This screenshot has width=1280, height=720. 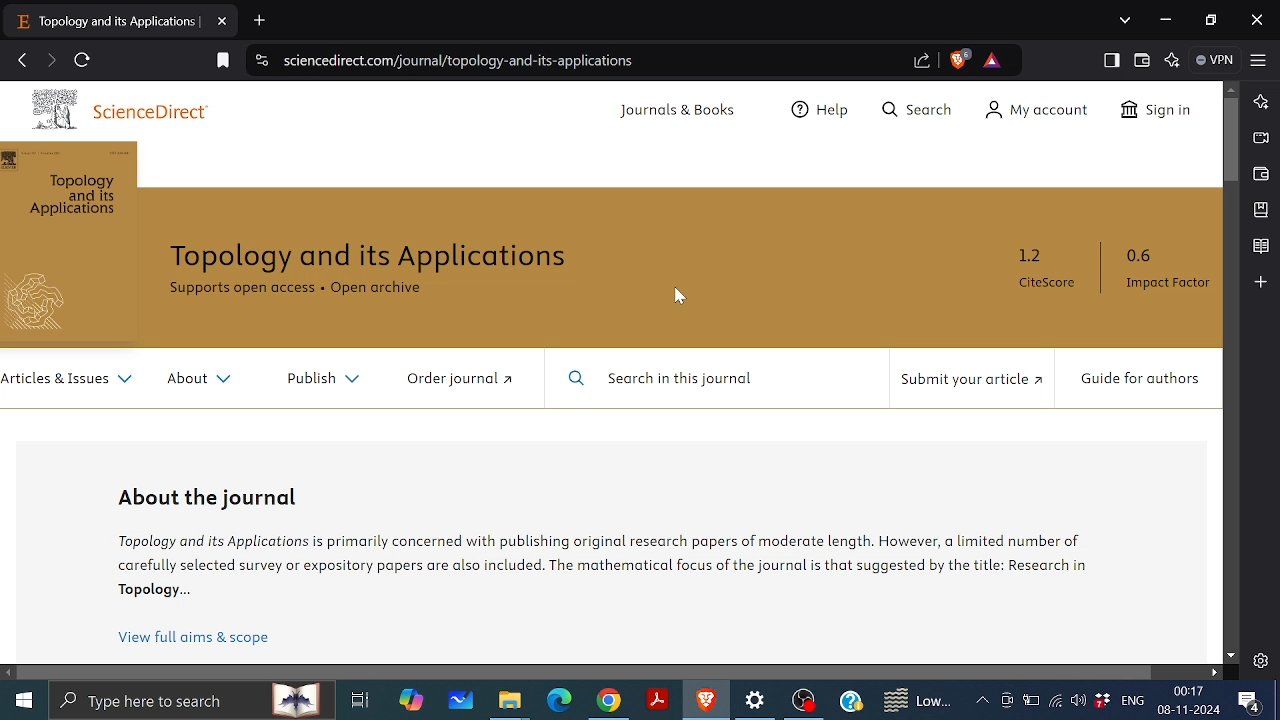 I want to click on share this page, so click(x=924, y=61).